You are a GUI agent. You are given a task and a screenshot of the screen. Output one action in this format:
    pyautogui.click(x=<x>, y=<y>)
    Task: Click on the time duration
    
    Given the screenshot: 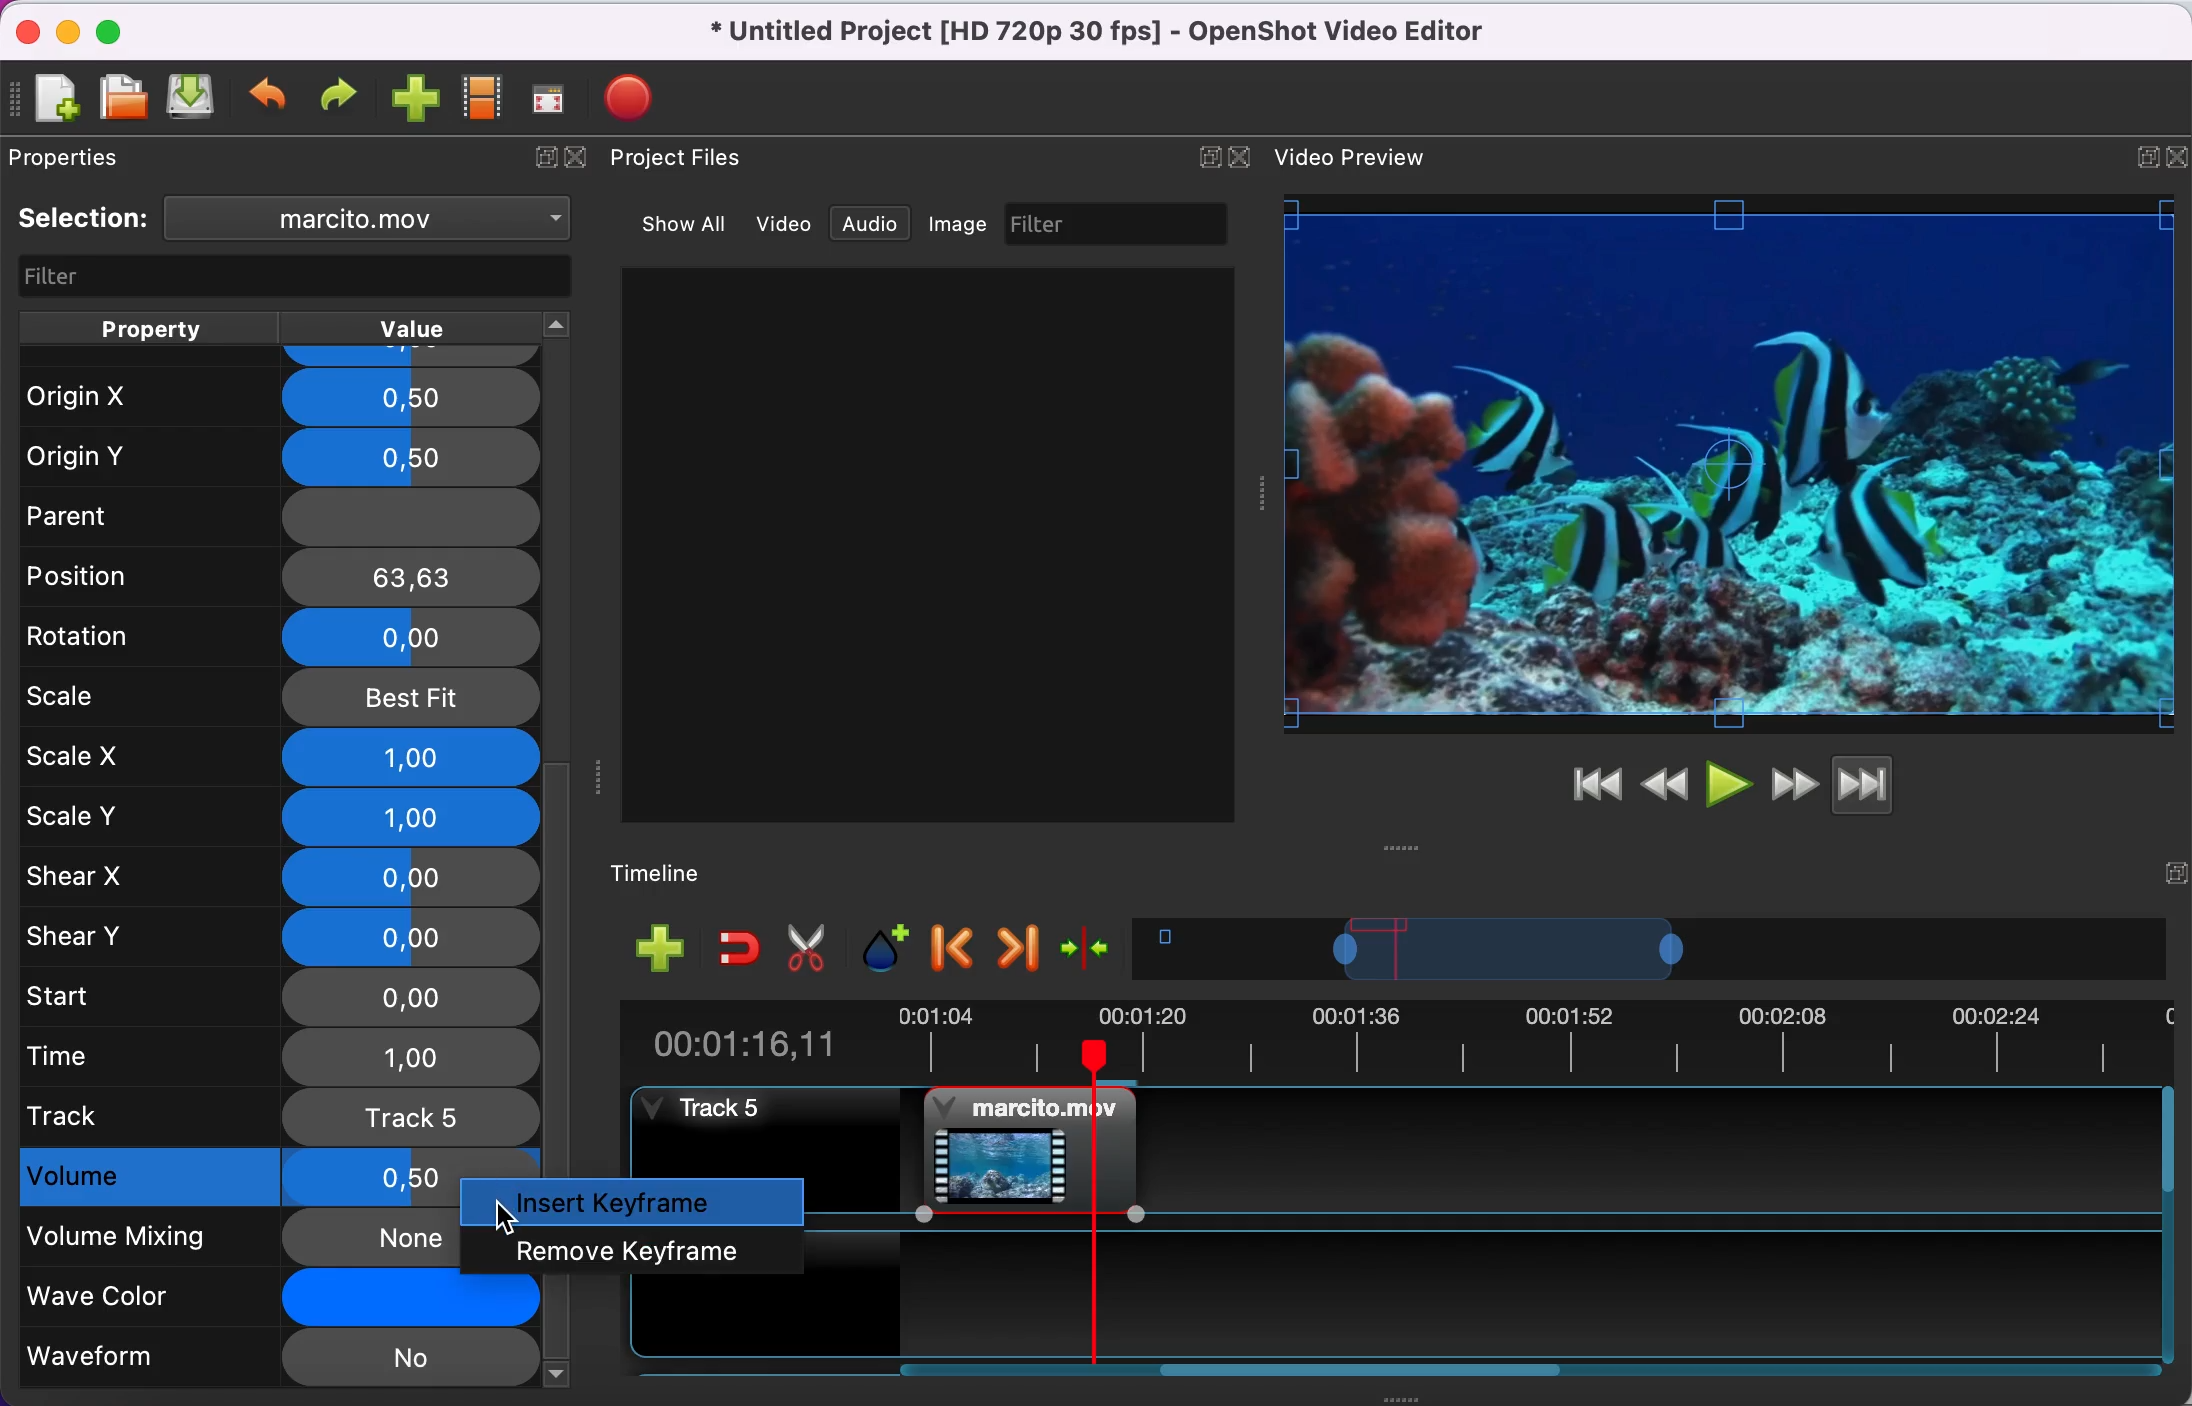 What is the action you would take?
    pyautogui.click(x=1391, y=1041)
    